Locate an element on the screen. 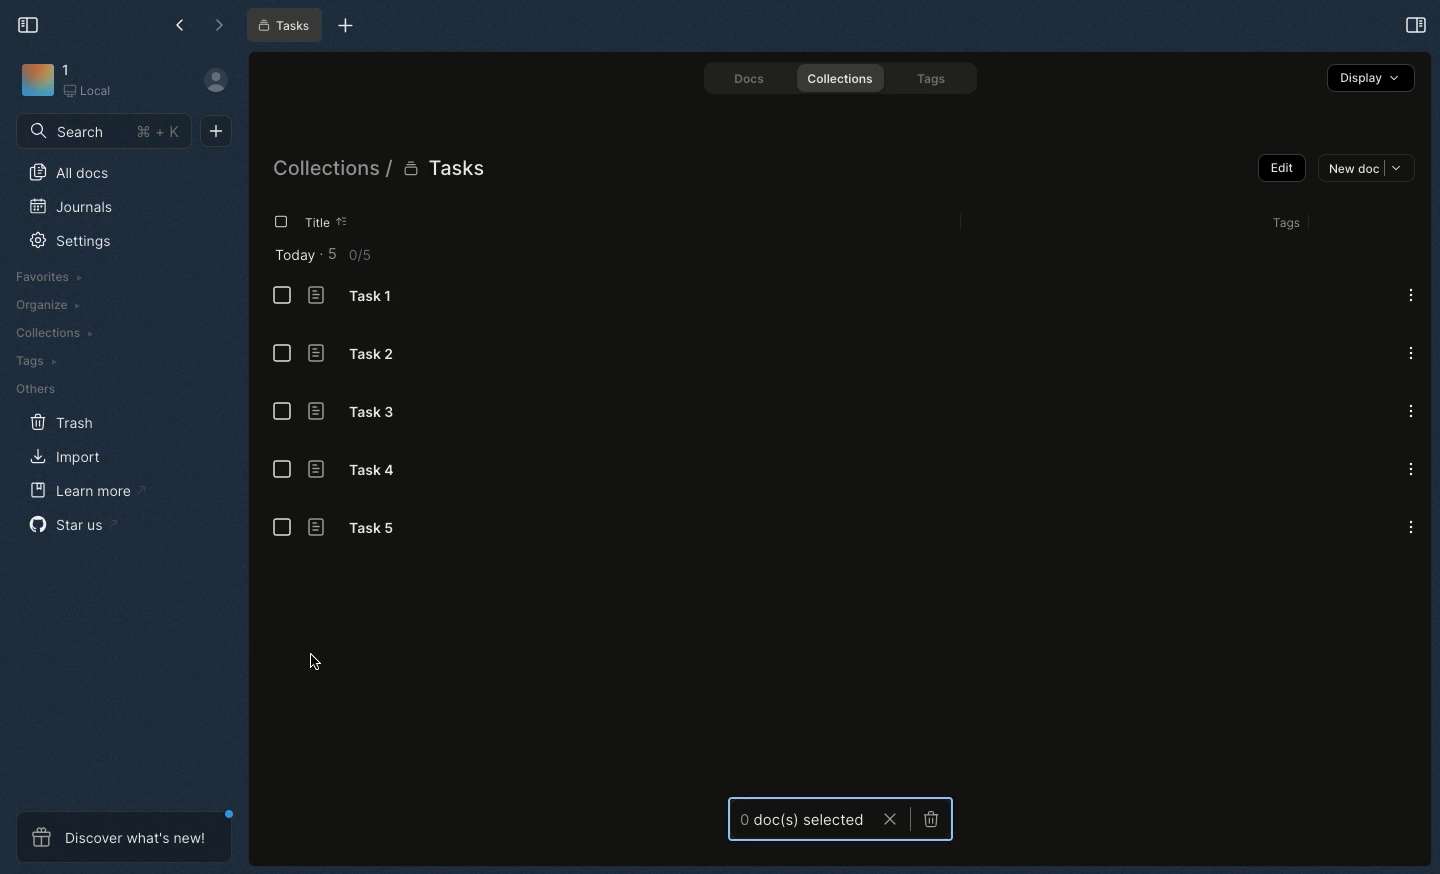 Image resolution: width=1440 pixels, height=874 pixels. Others is located at coordinates (38, 386).